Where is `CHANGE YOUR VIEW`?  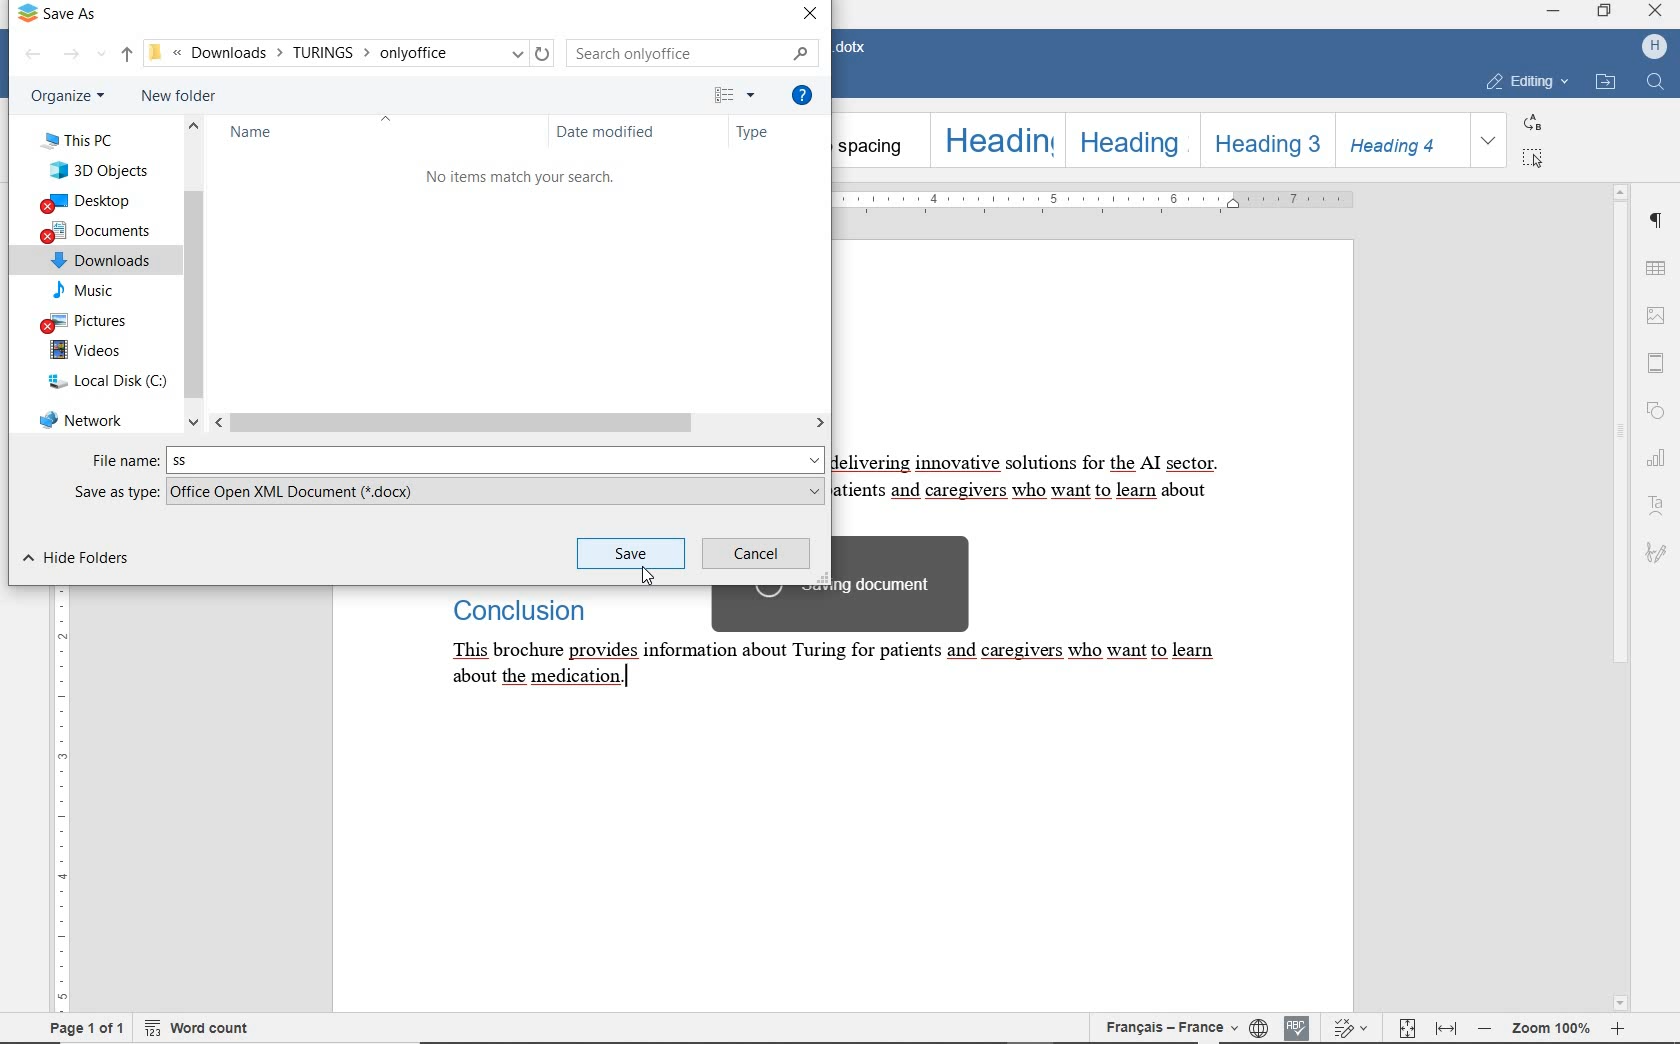 CHANGE YOUR VIEW is located at coordinates (738, 98).